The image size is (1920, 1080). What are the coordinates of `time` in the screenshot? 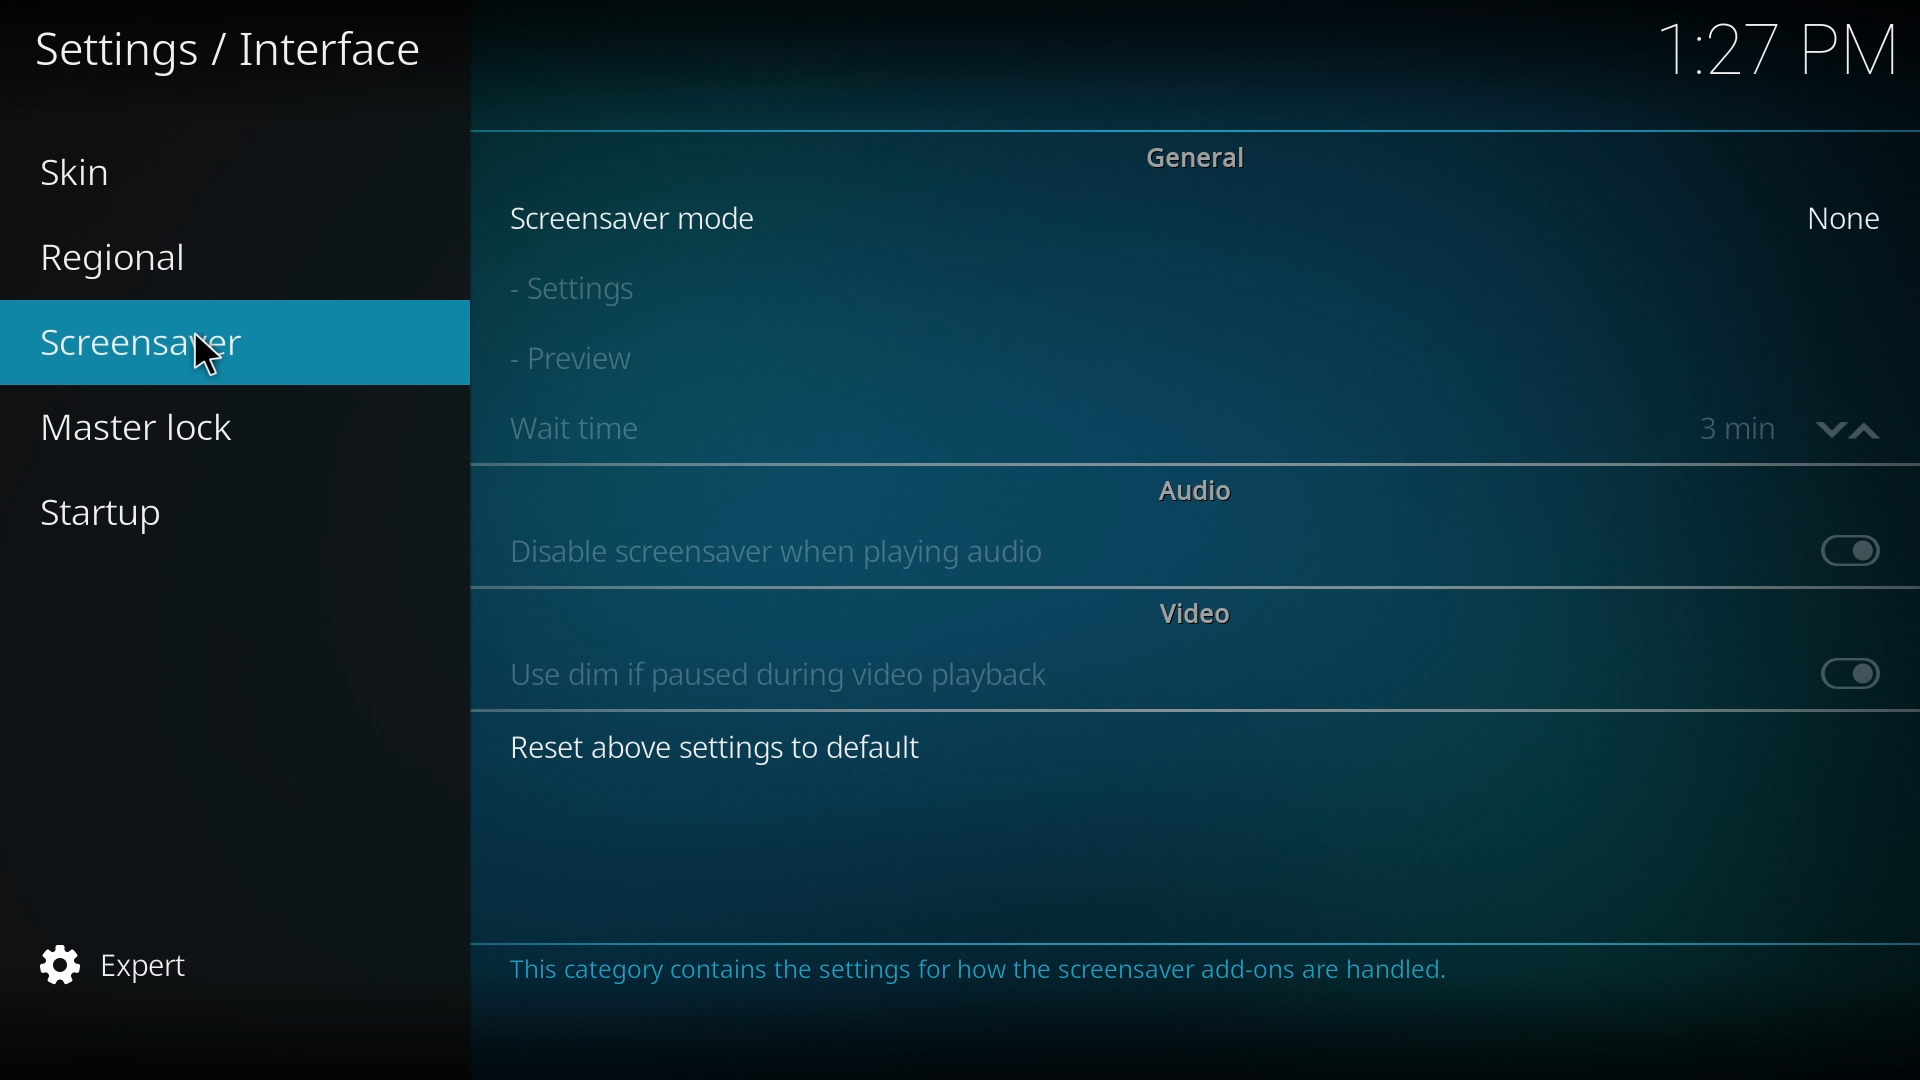 It's located at (1738, 428).